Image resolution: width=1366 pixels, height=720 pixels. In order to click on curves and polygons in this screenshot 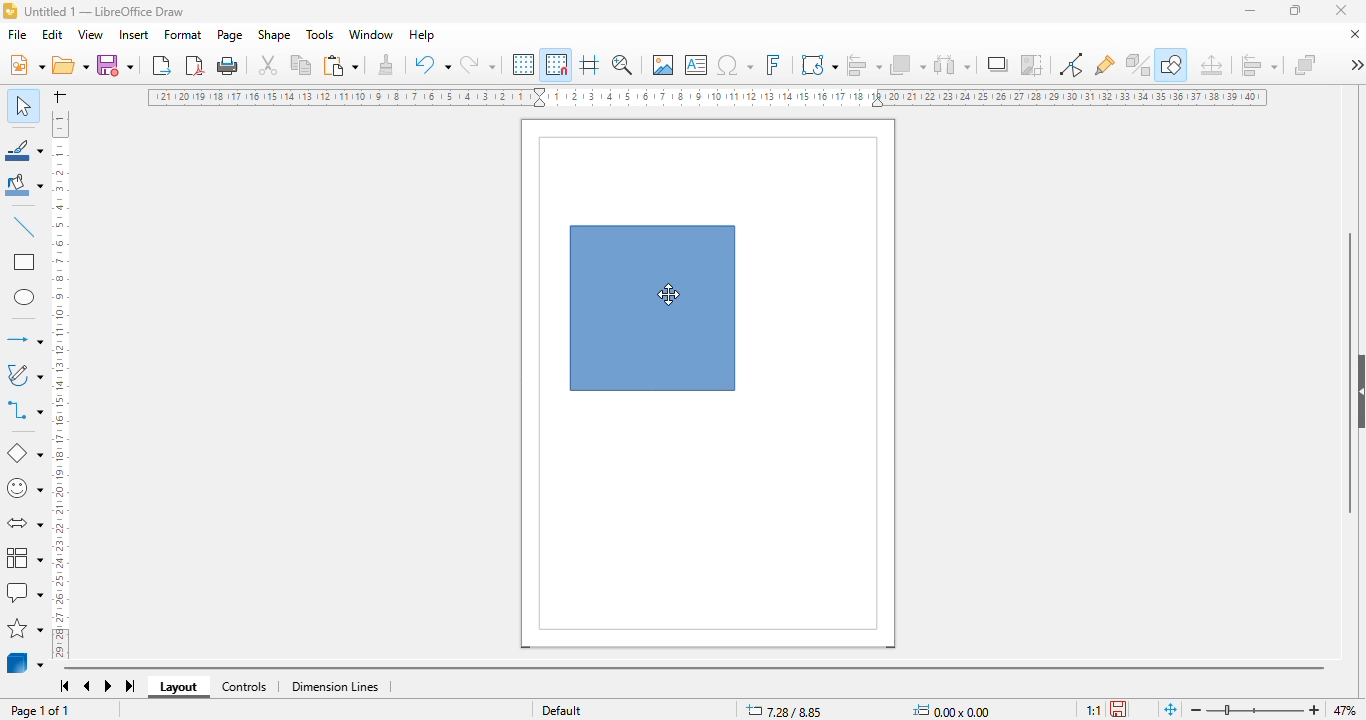, I will do `click(23, 375)`.